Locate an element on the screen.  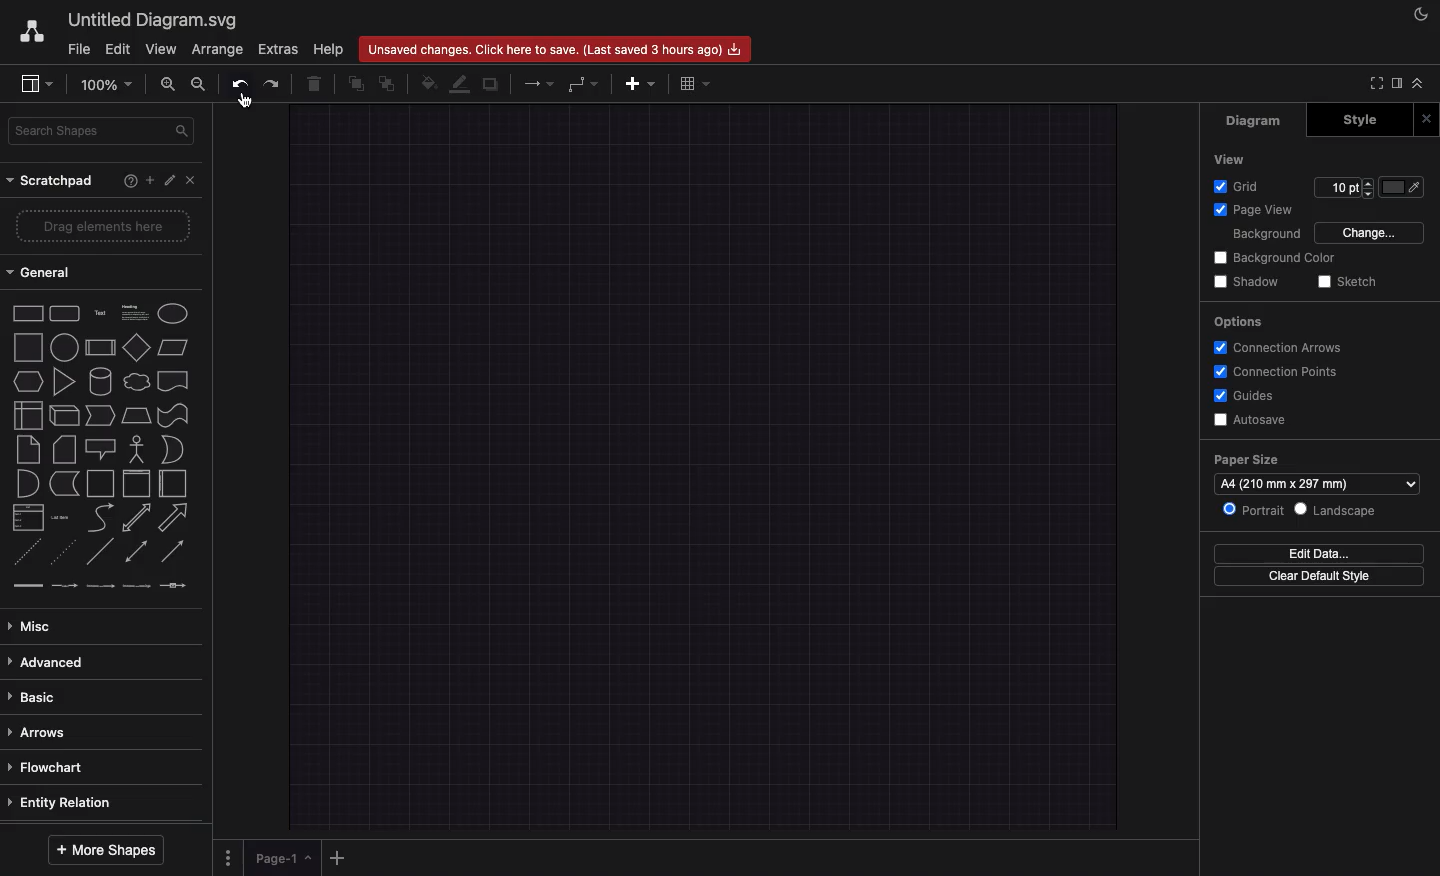
Redo is located at coordinates (276, 83).